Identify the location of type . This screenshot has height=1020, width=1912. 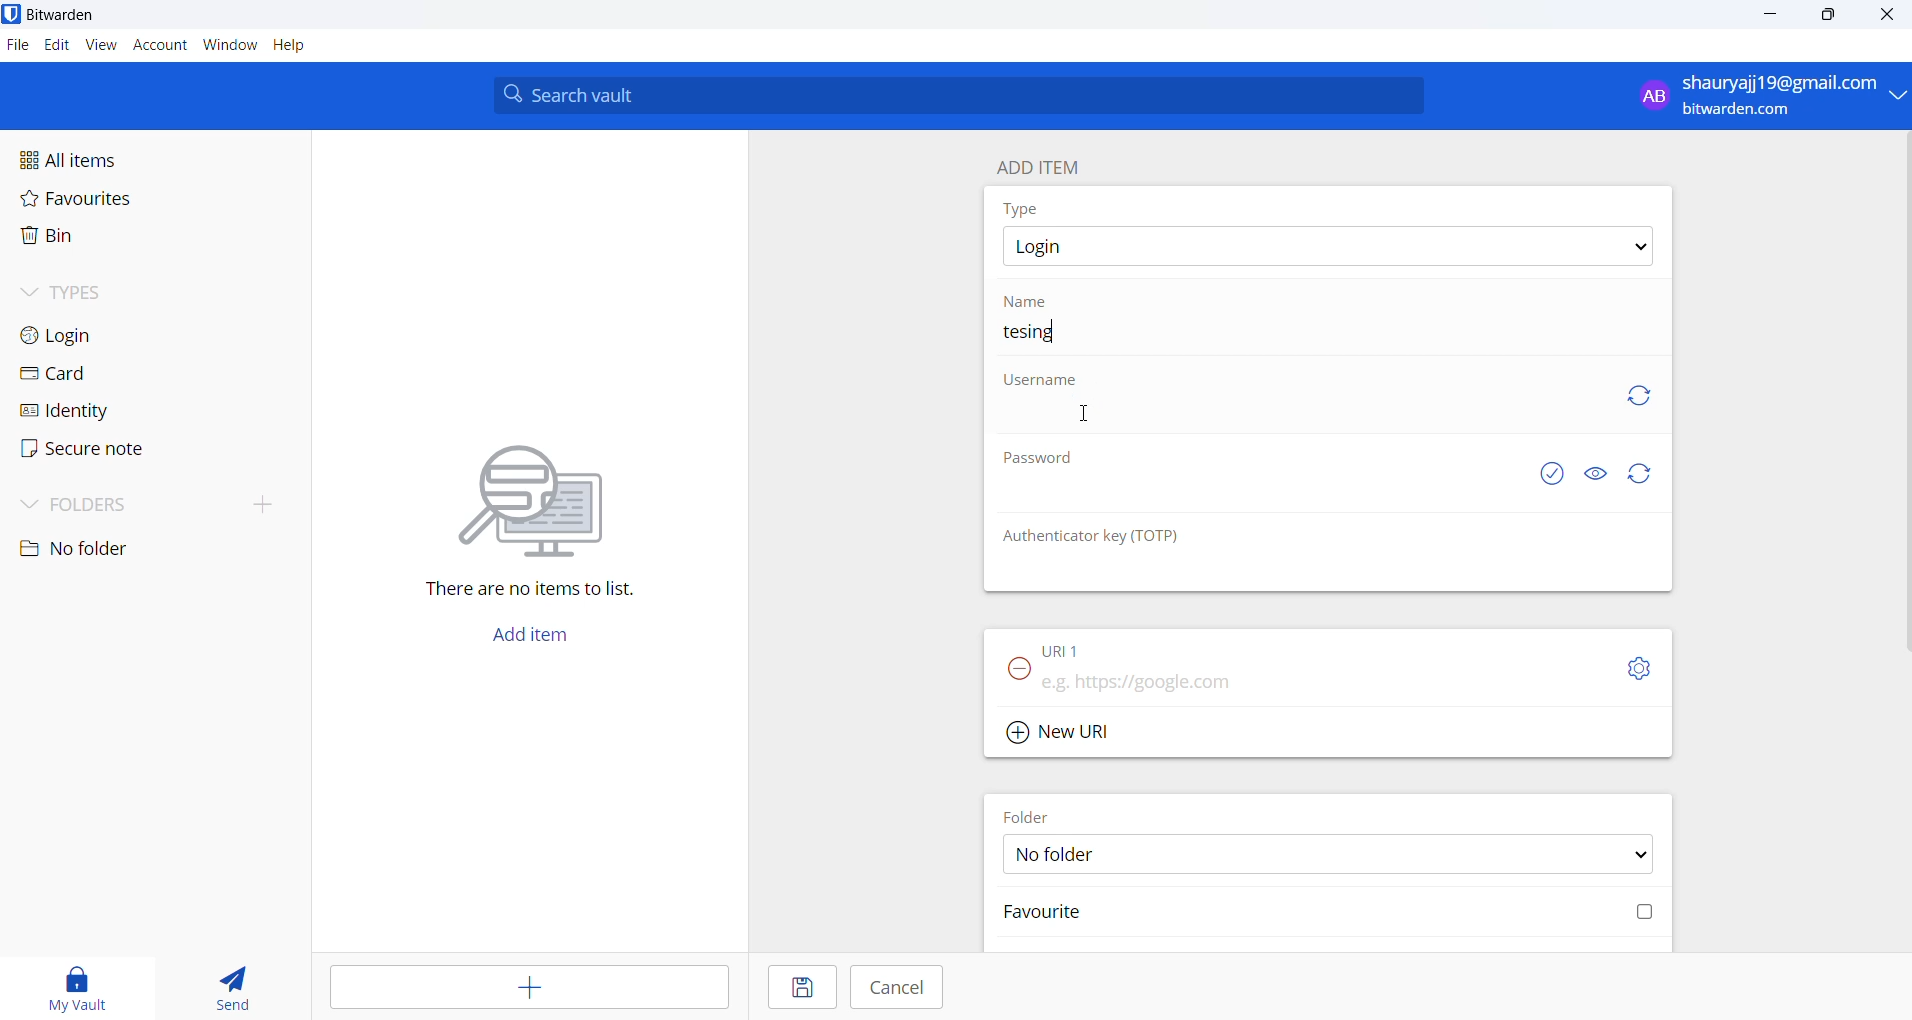
(1026, 210).